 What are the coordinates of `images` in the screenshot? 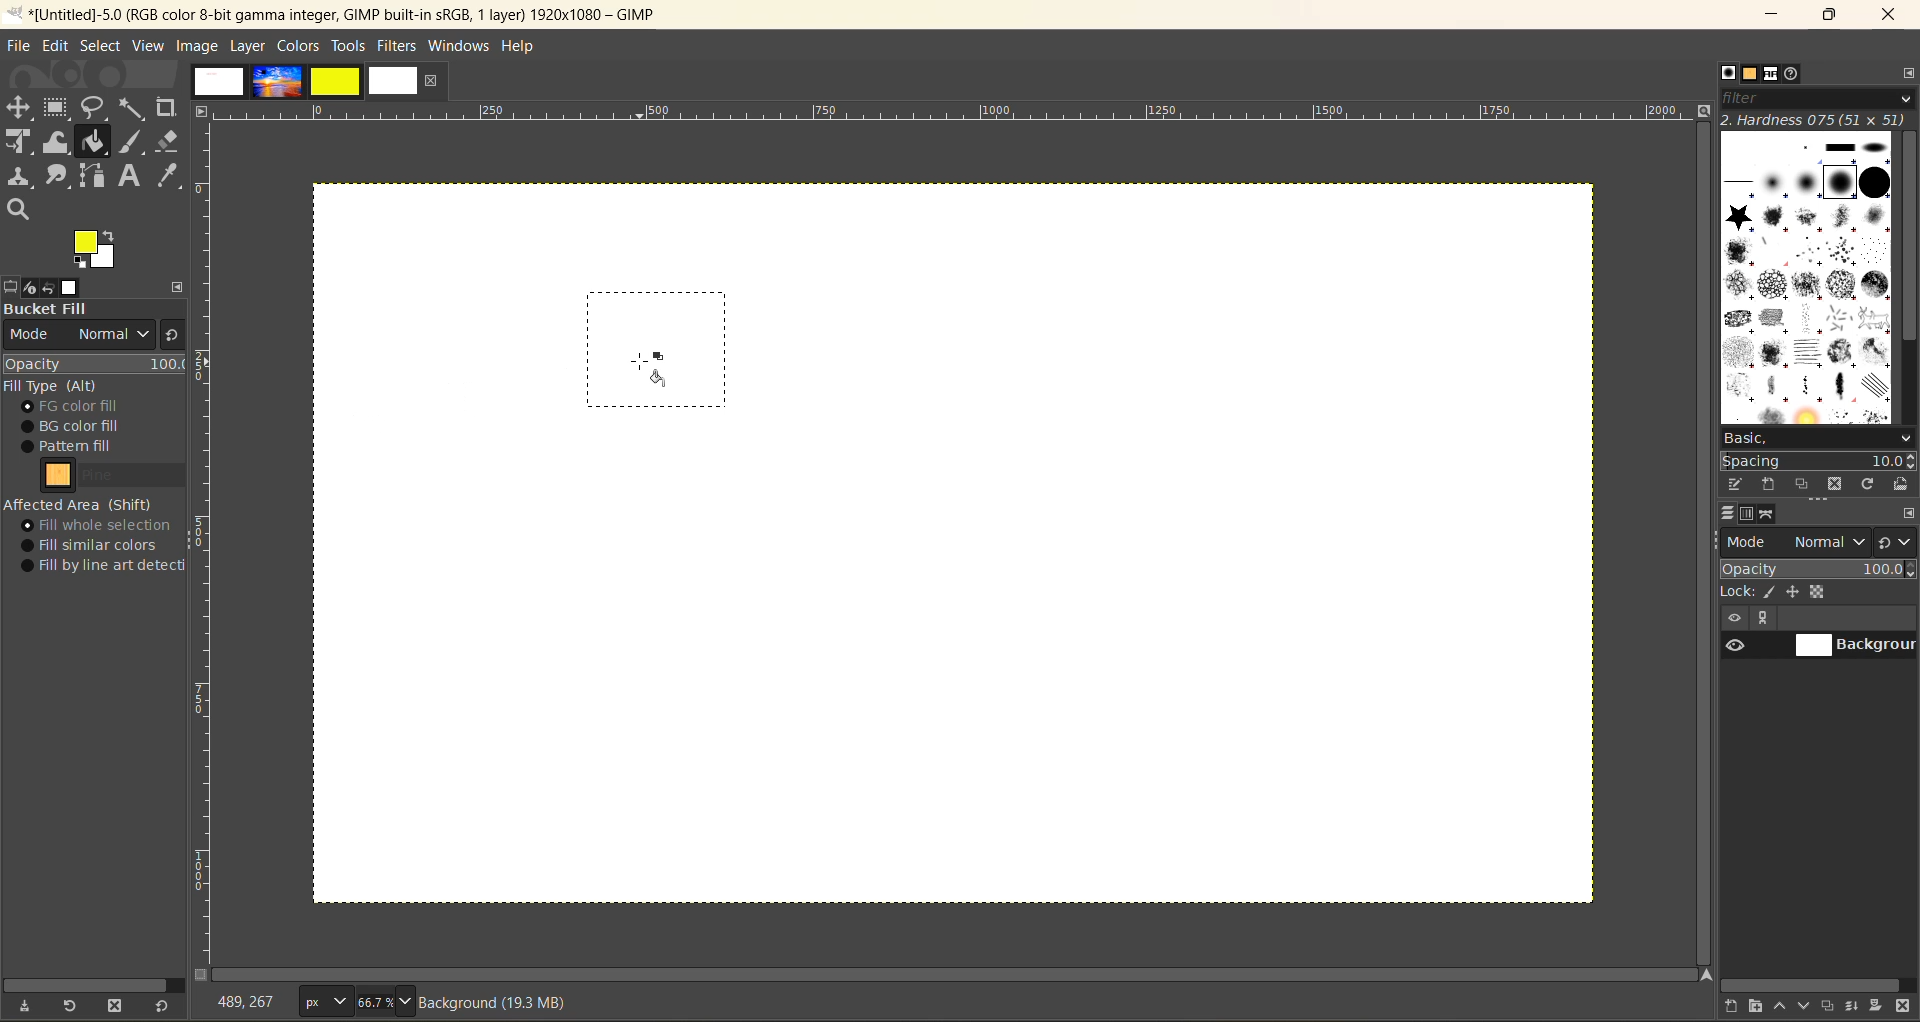 It's located at (75, 286).